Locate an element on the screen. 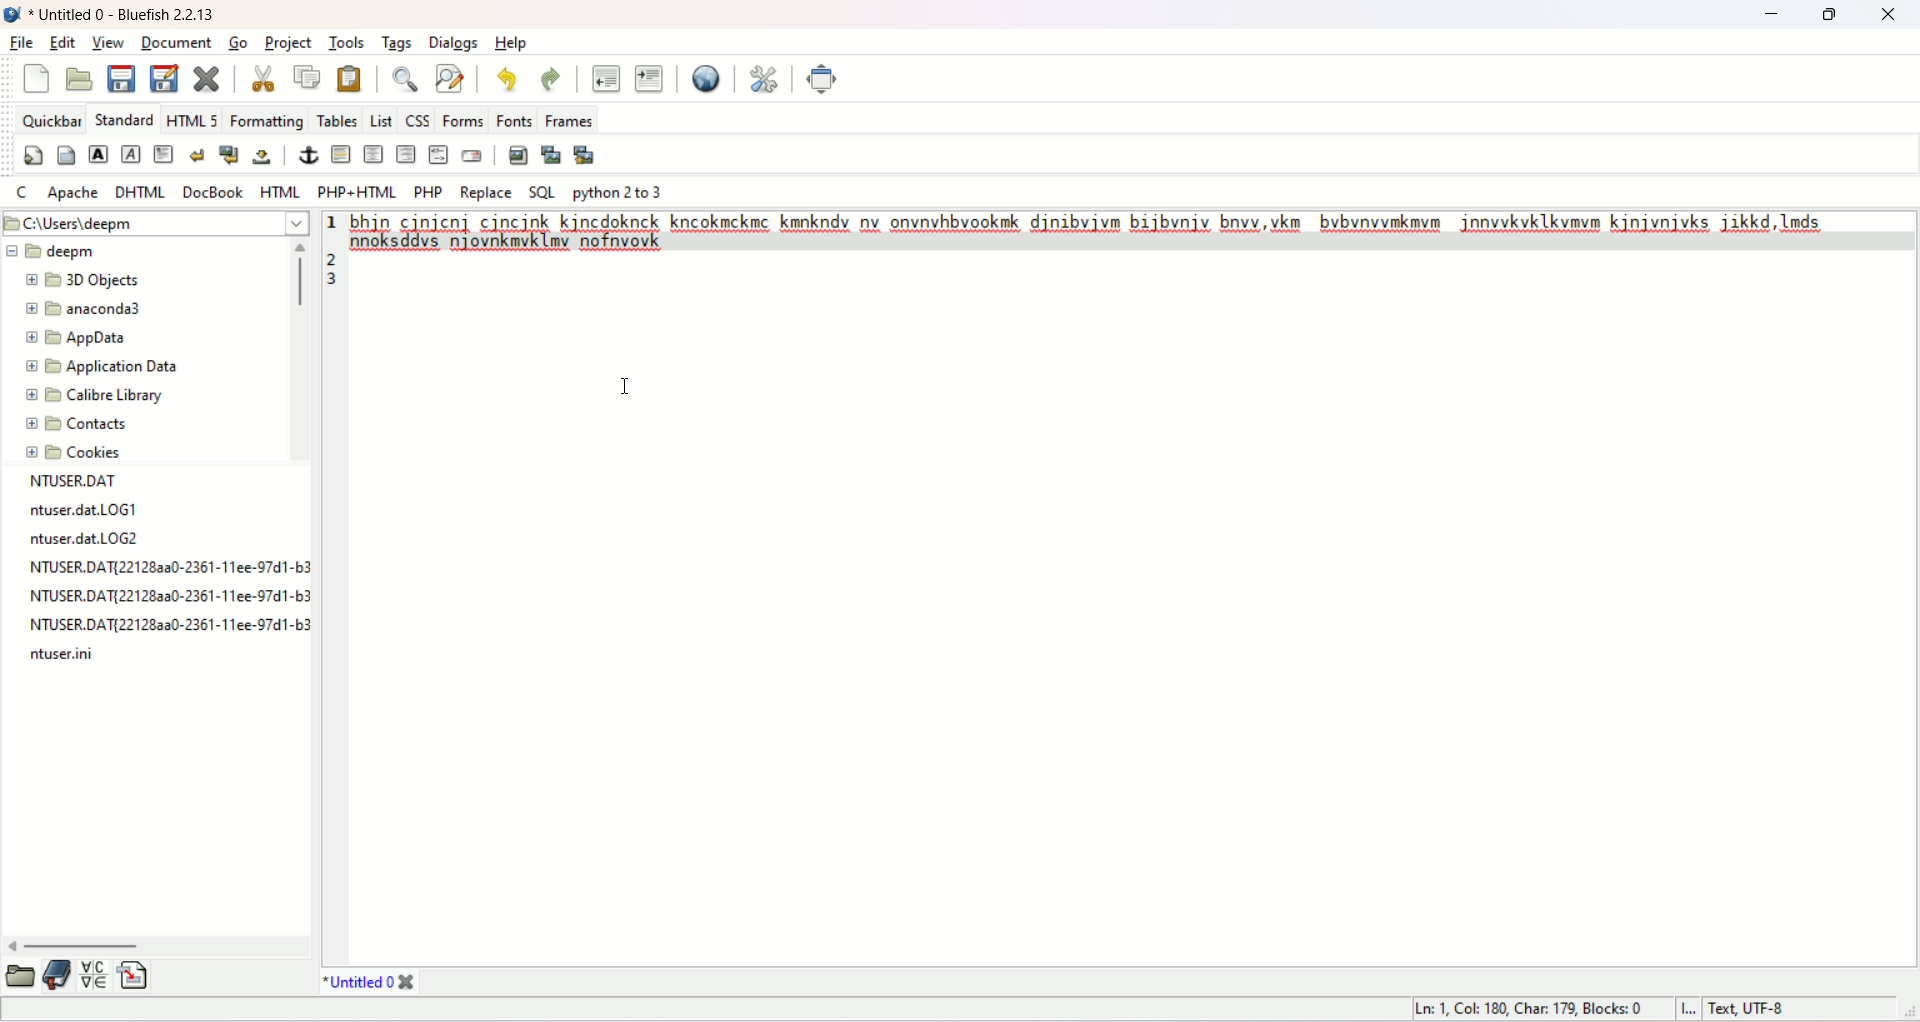  STANDARD is located at coordinates (127, 116).